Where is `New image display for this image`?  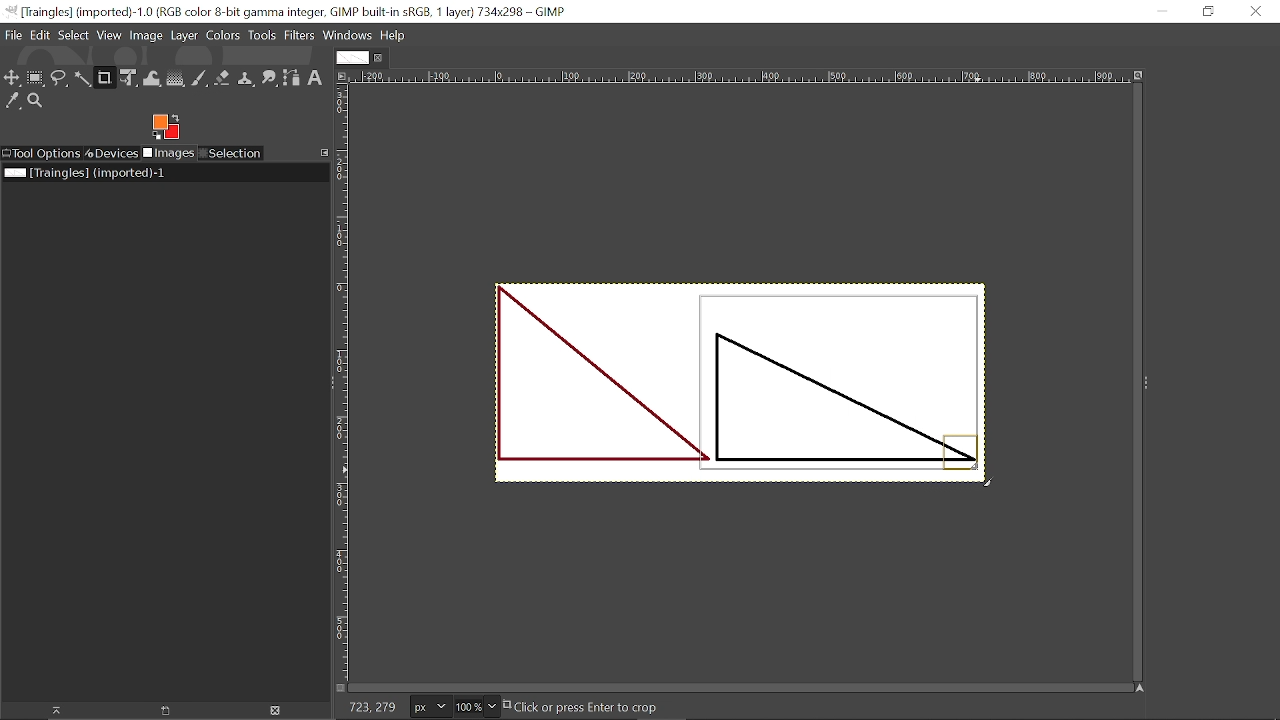 New image display for this image is located at coordinates (166, 711).